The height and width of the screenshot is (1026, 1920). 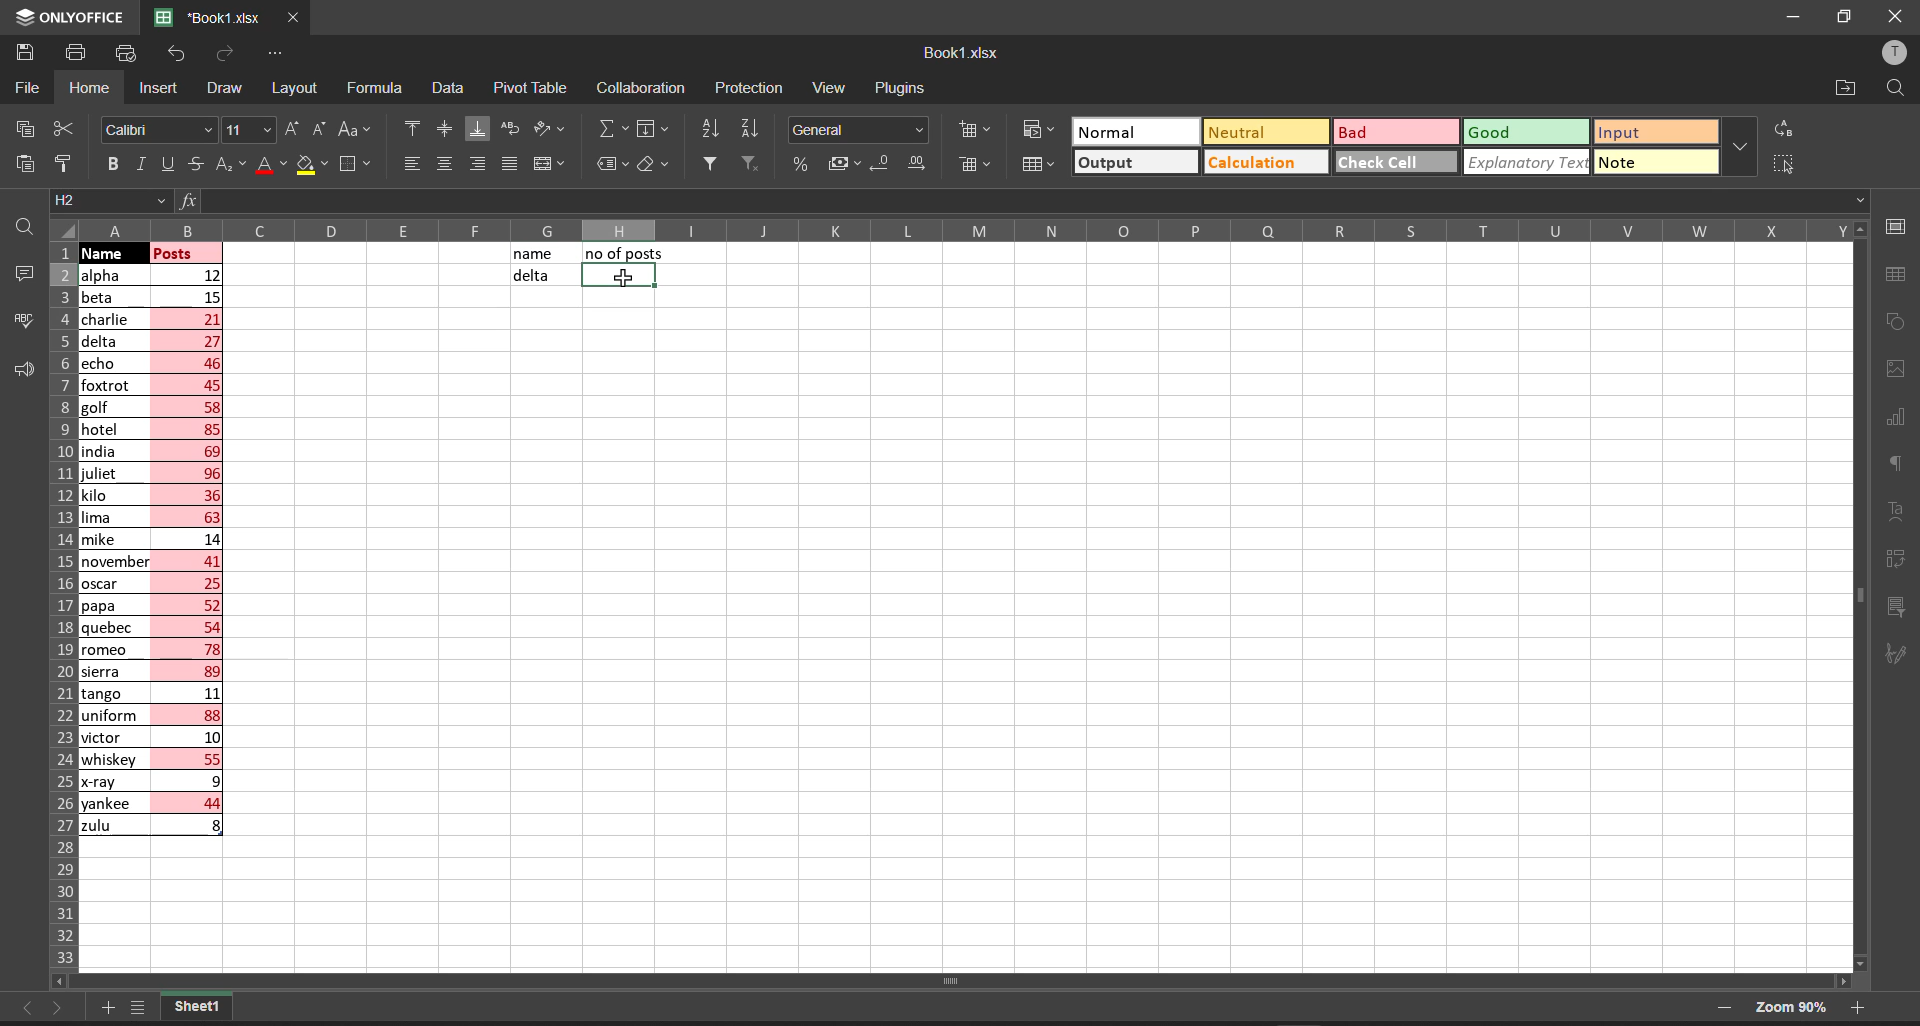 What do you see at coordinates (1359, 132) in the screenshot?
I see `Bad` at bounding box center [1359, 132].